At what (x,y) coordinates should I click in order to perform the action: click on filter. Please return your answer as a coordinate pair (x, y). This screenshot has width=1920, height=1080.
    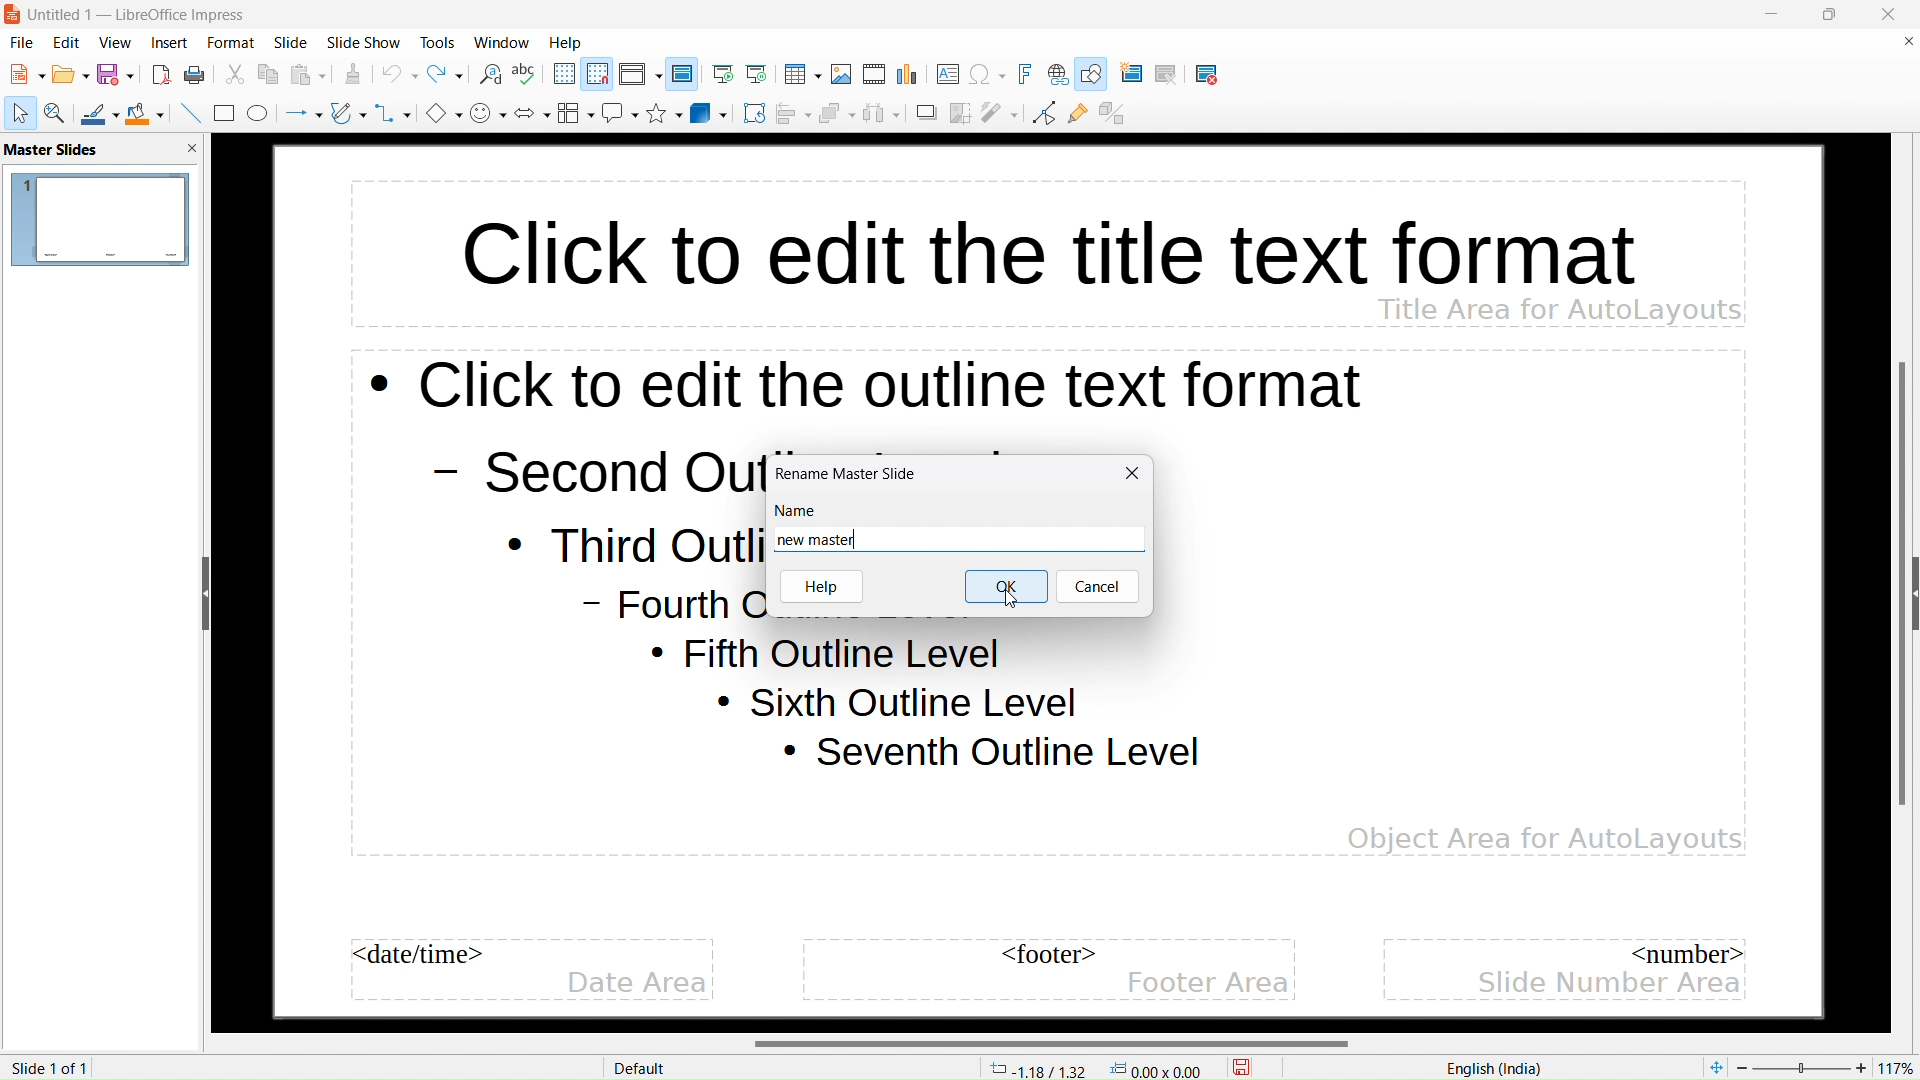
    Looking at the image, I should click on (1000, 112).